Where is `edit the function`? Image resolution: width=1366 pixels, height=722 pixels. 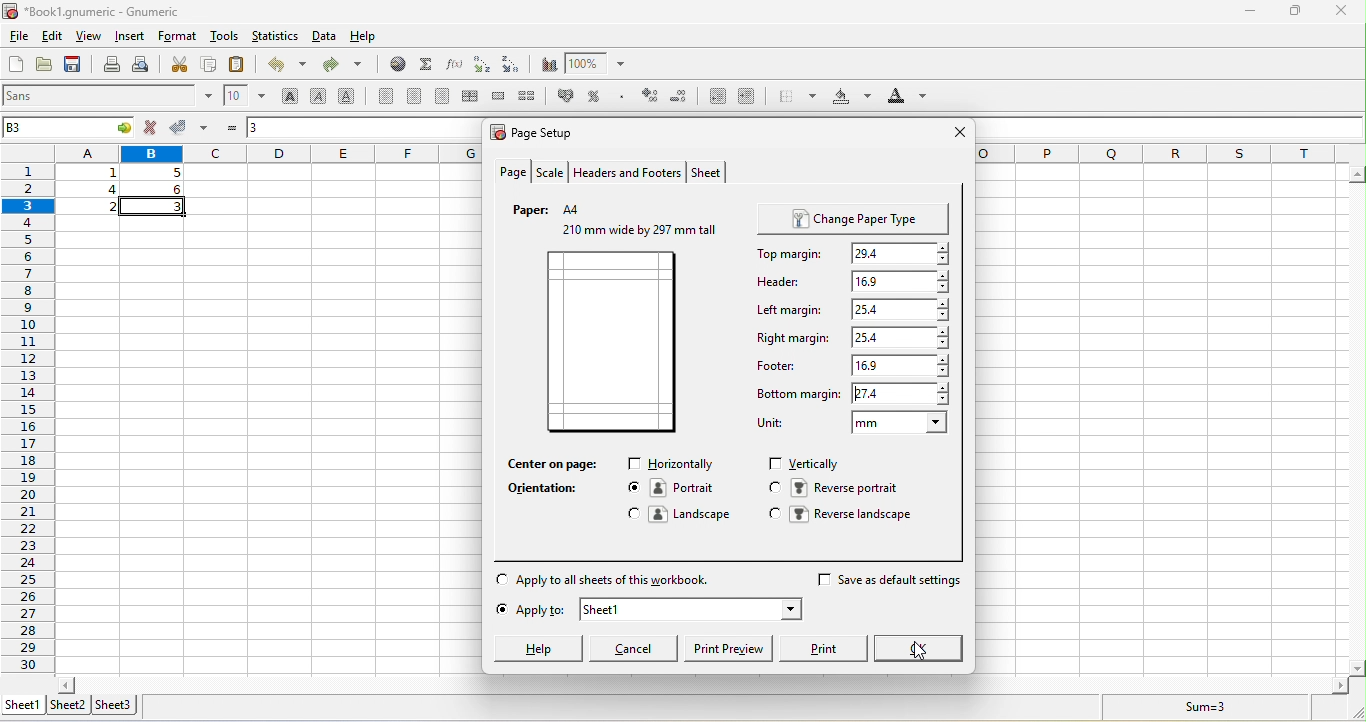
edit the function is located at coordinates (455, 64).